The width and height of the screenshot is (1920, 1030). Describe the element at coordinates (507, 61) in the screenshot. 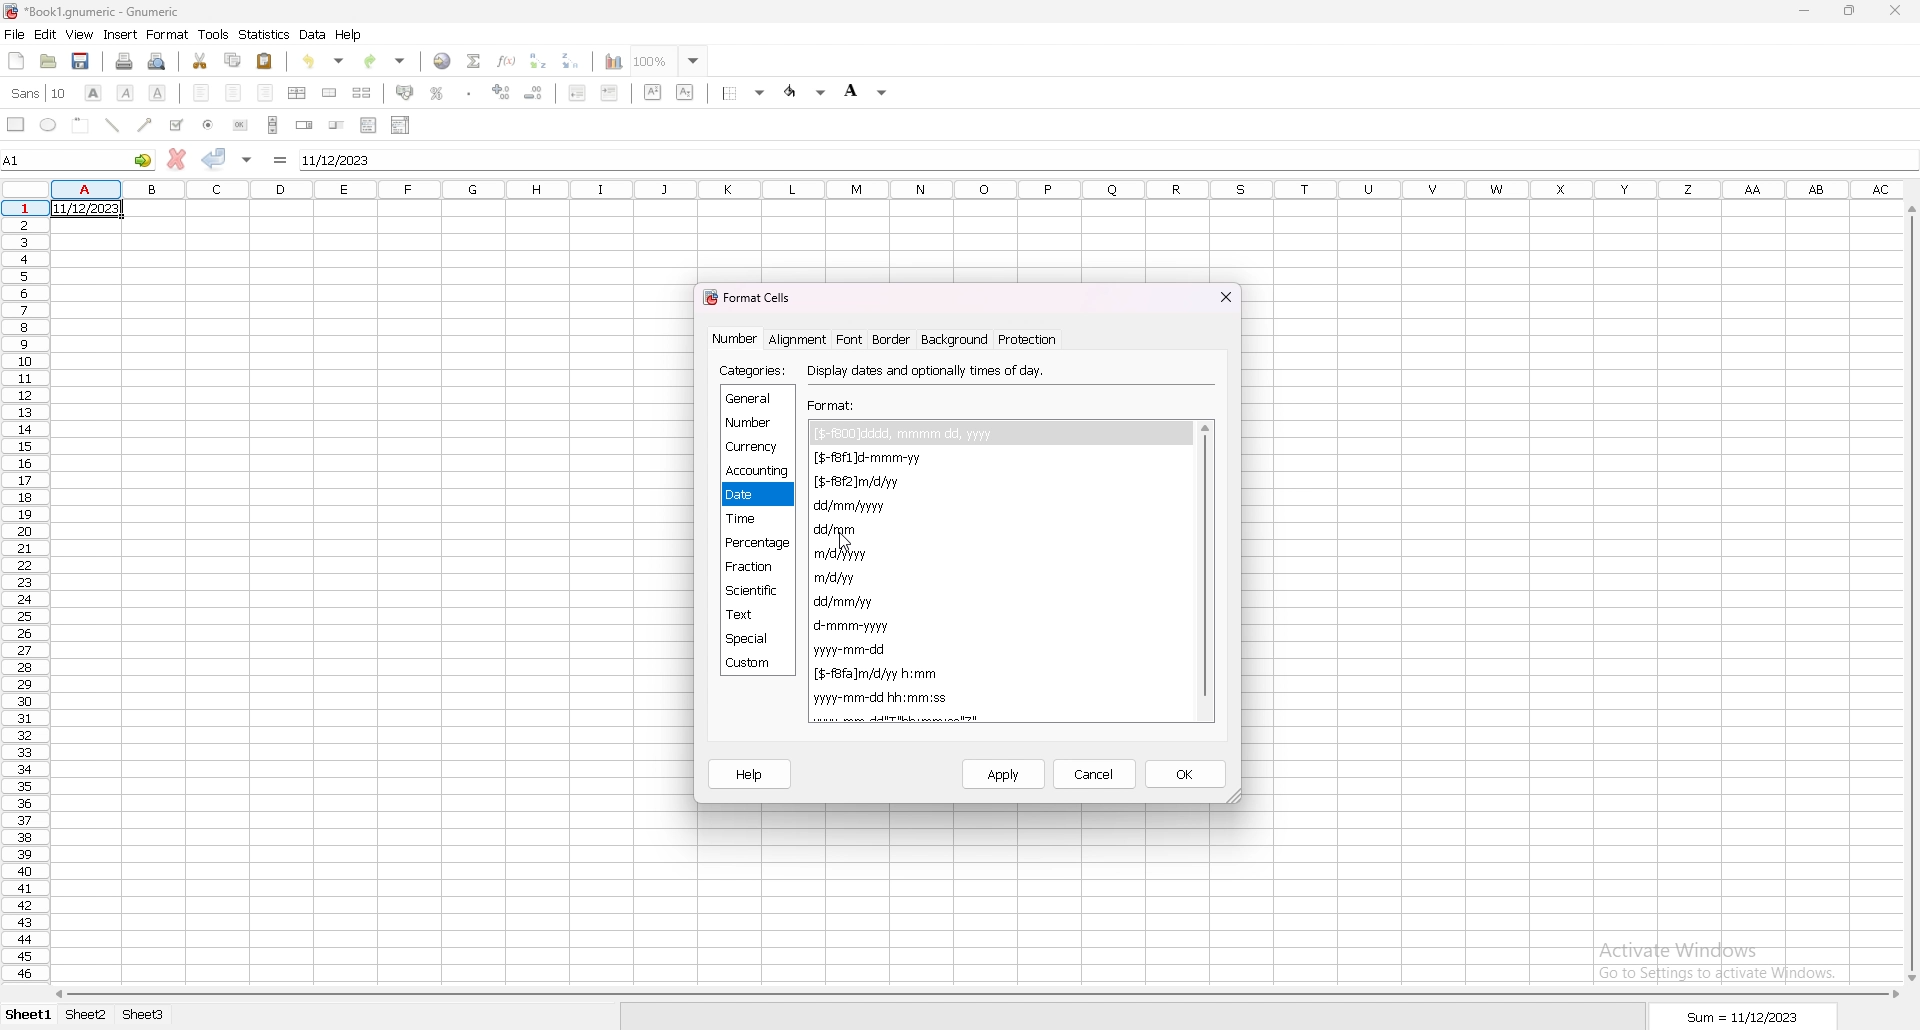

I see `function` at that location.